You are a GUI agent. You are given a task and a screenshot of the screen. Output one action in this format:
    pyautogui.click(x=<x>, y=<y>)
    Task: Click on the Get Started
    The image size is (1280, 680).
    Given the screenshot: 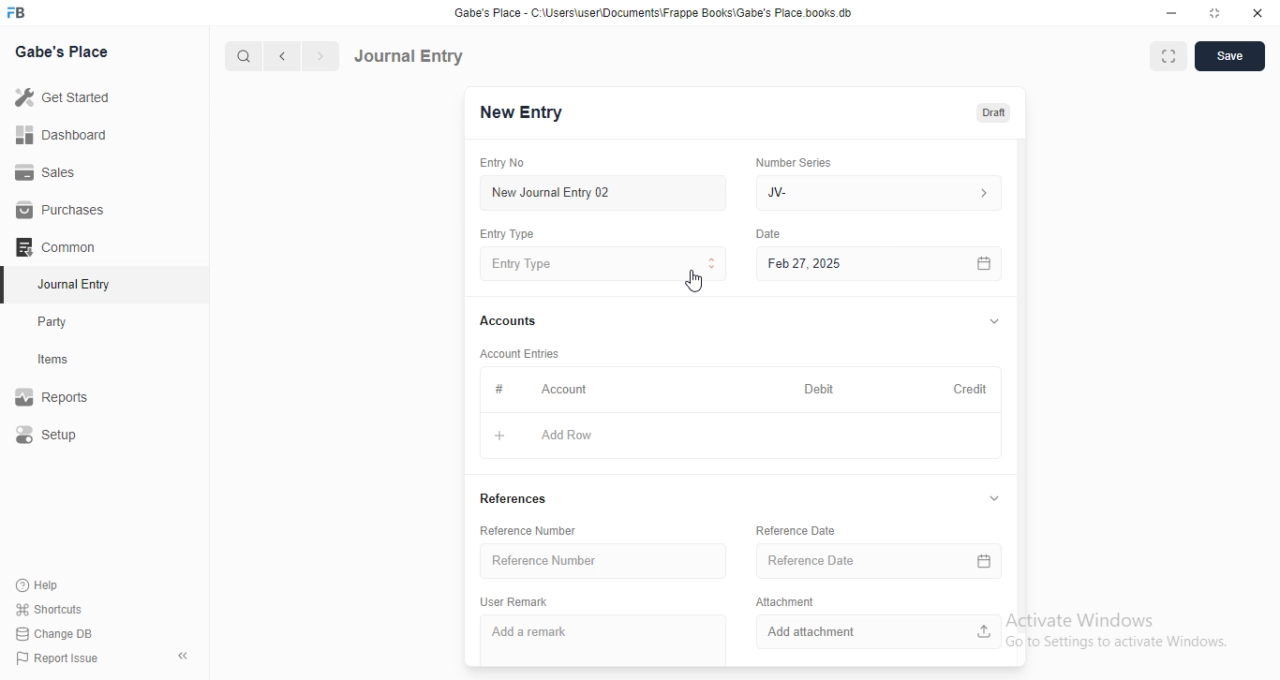 What is the action you would take?
    pyautogui.click(x=66, y=97)
    